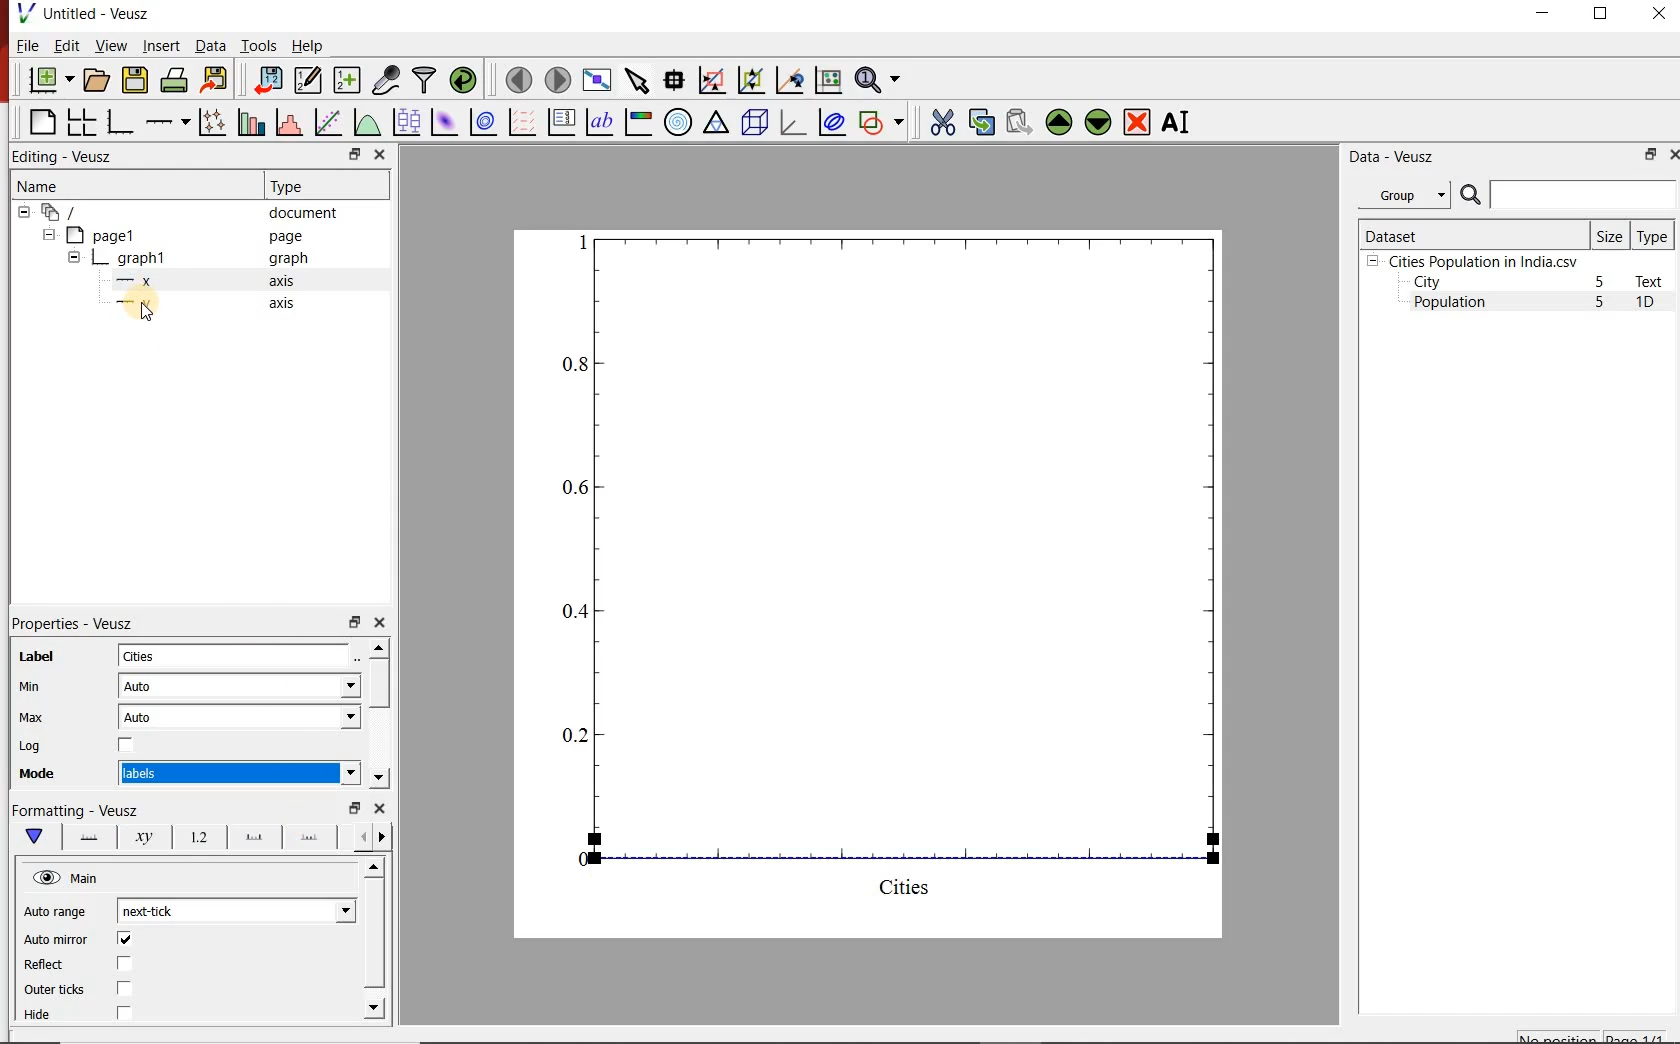 This screenshot has height=1044, width=1680. Describe the element at coordinates (142, 316) in the screenshot. I see `cursor` at that location.